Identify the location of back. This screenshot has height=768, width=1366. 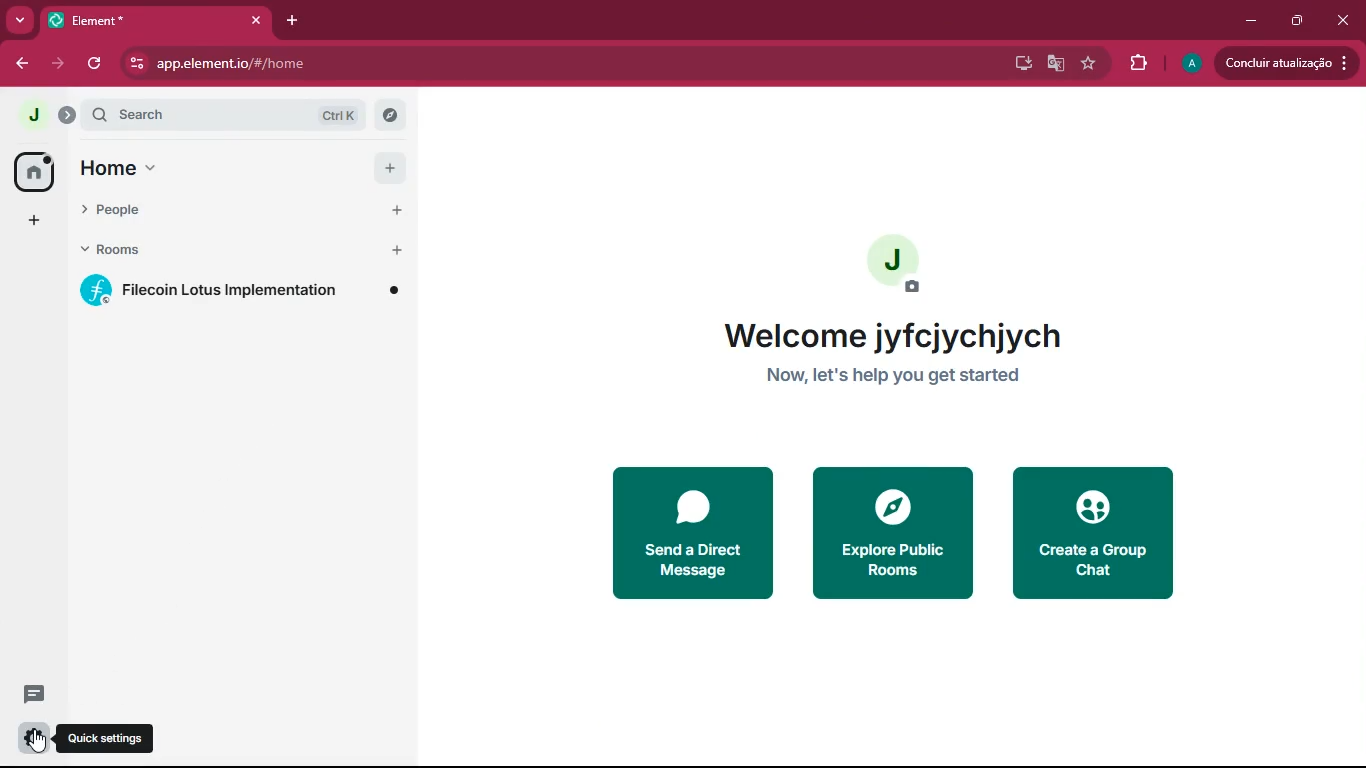
(20, 61).